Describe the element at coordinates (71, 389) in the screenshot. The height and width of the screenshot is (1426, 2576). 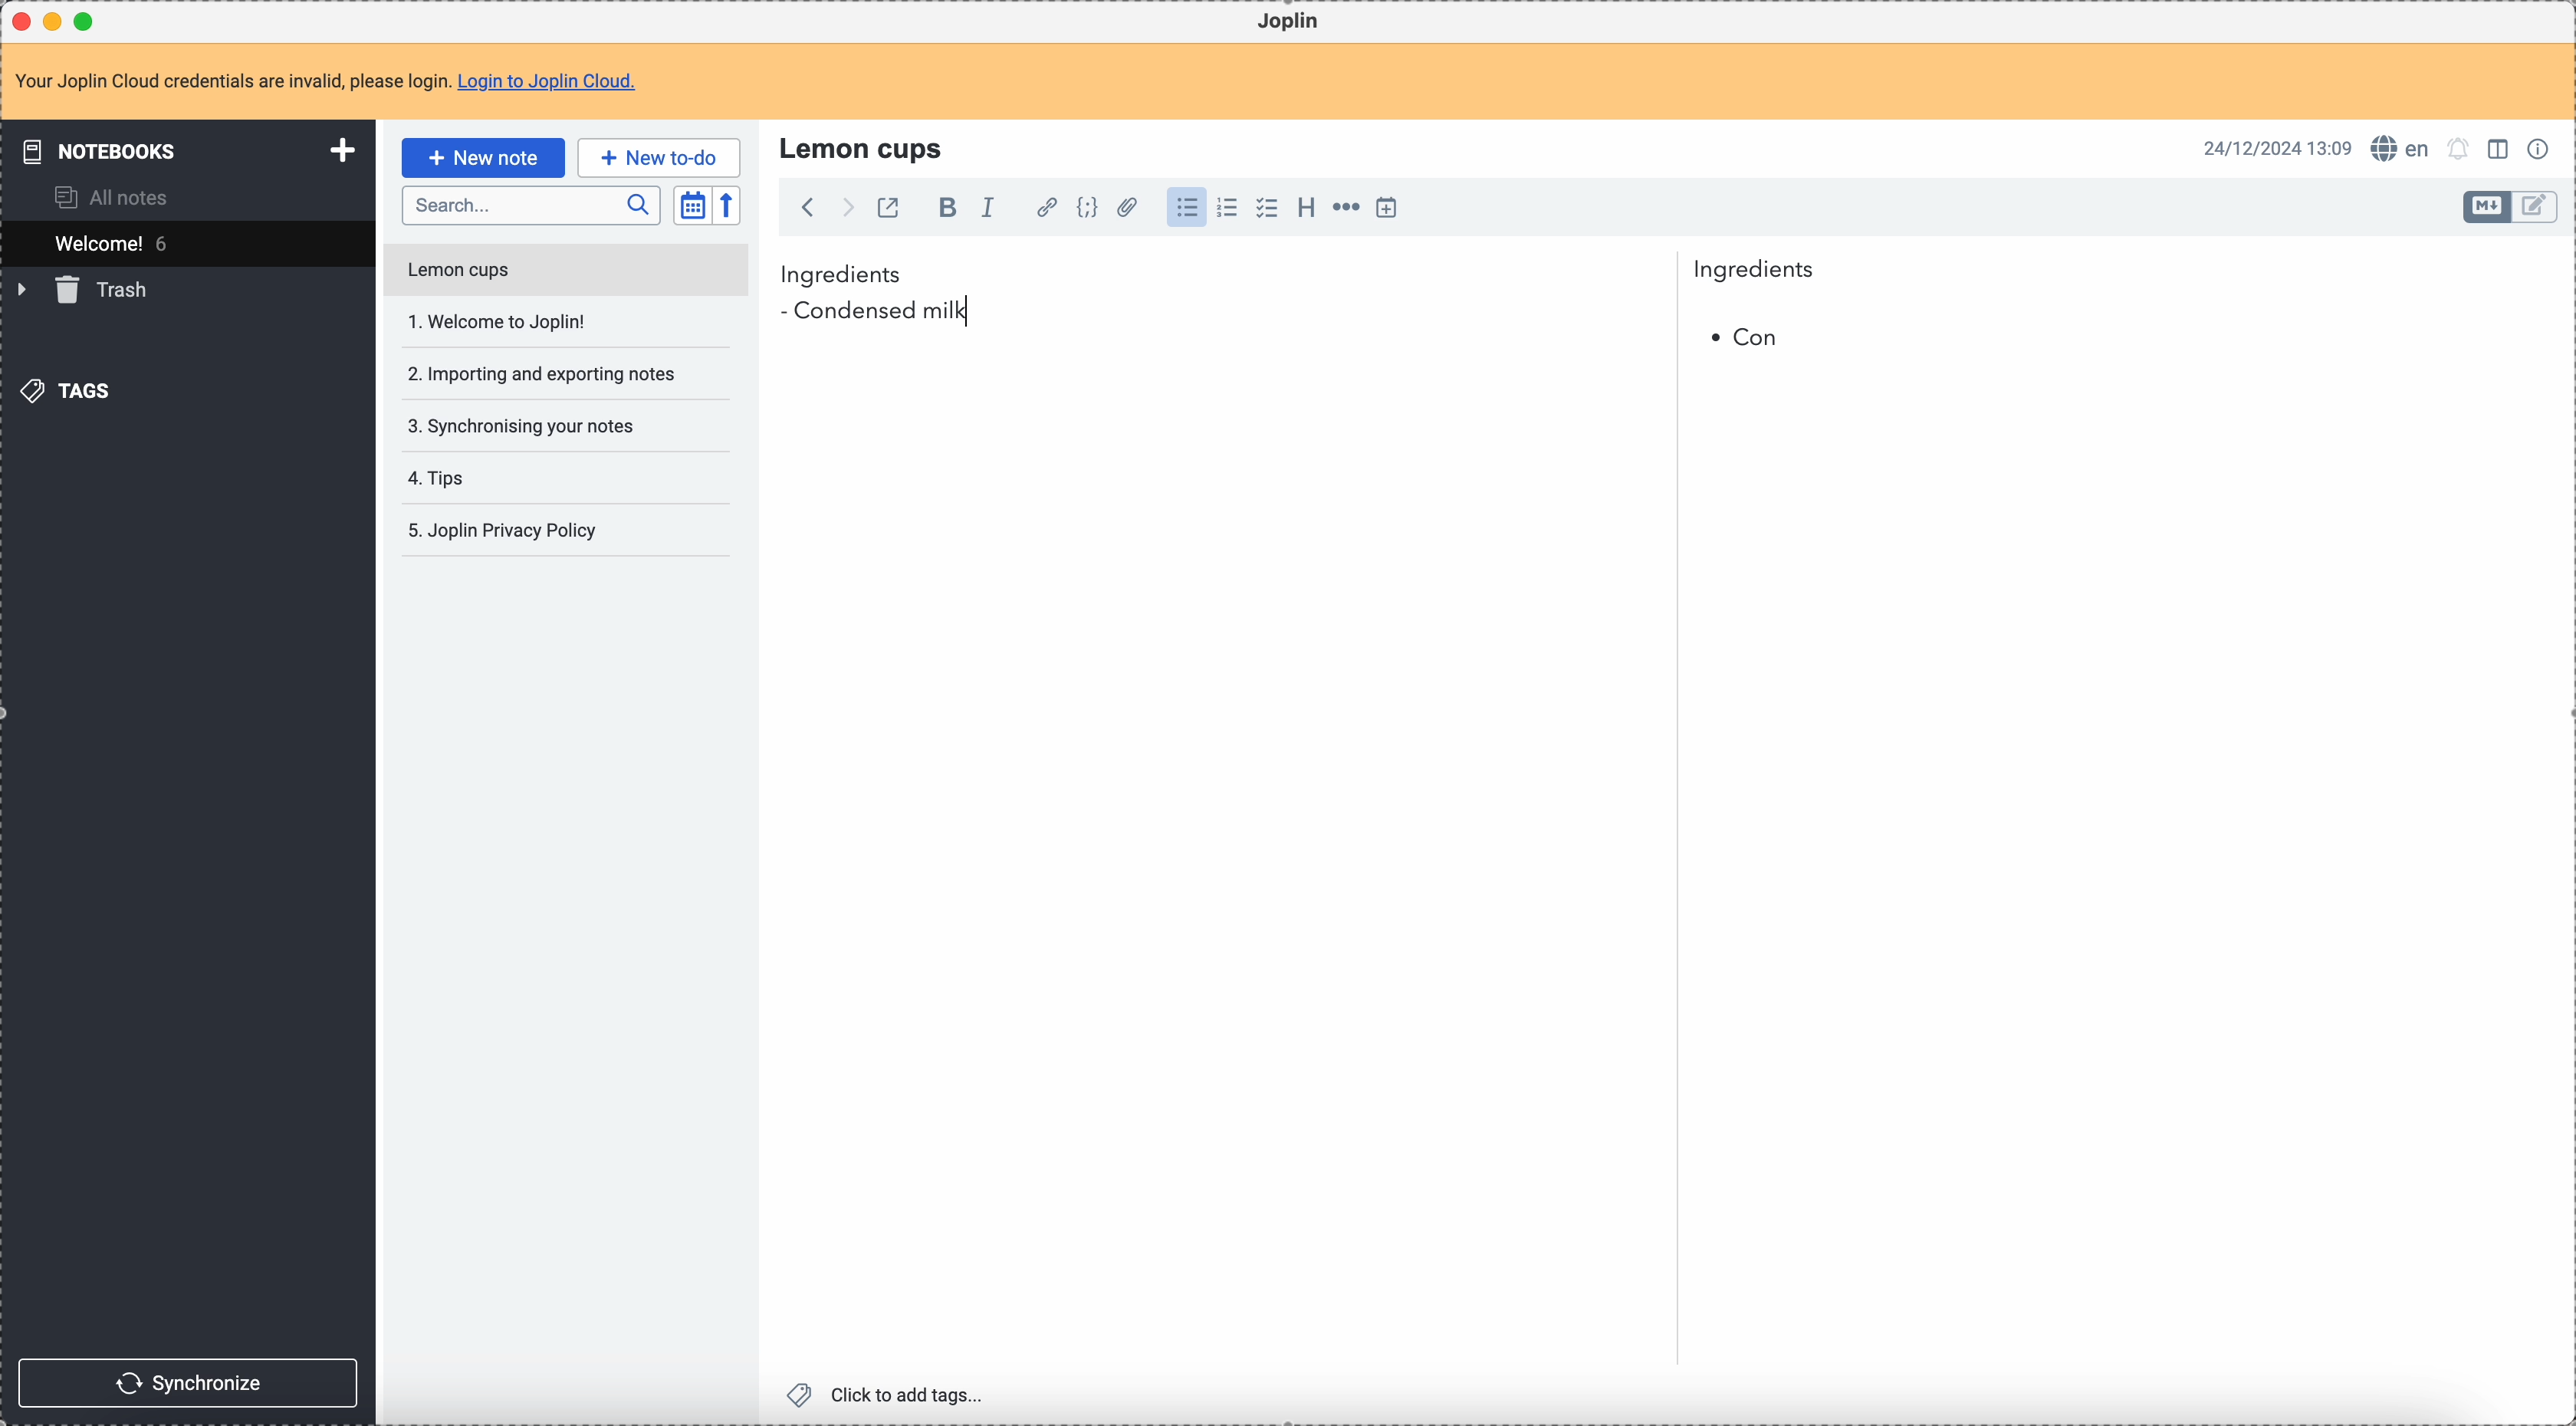
I see `tags` at that location.